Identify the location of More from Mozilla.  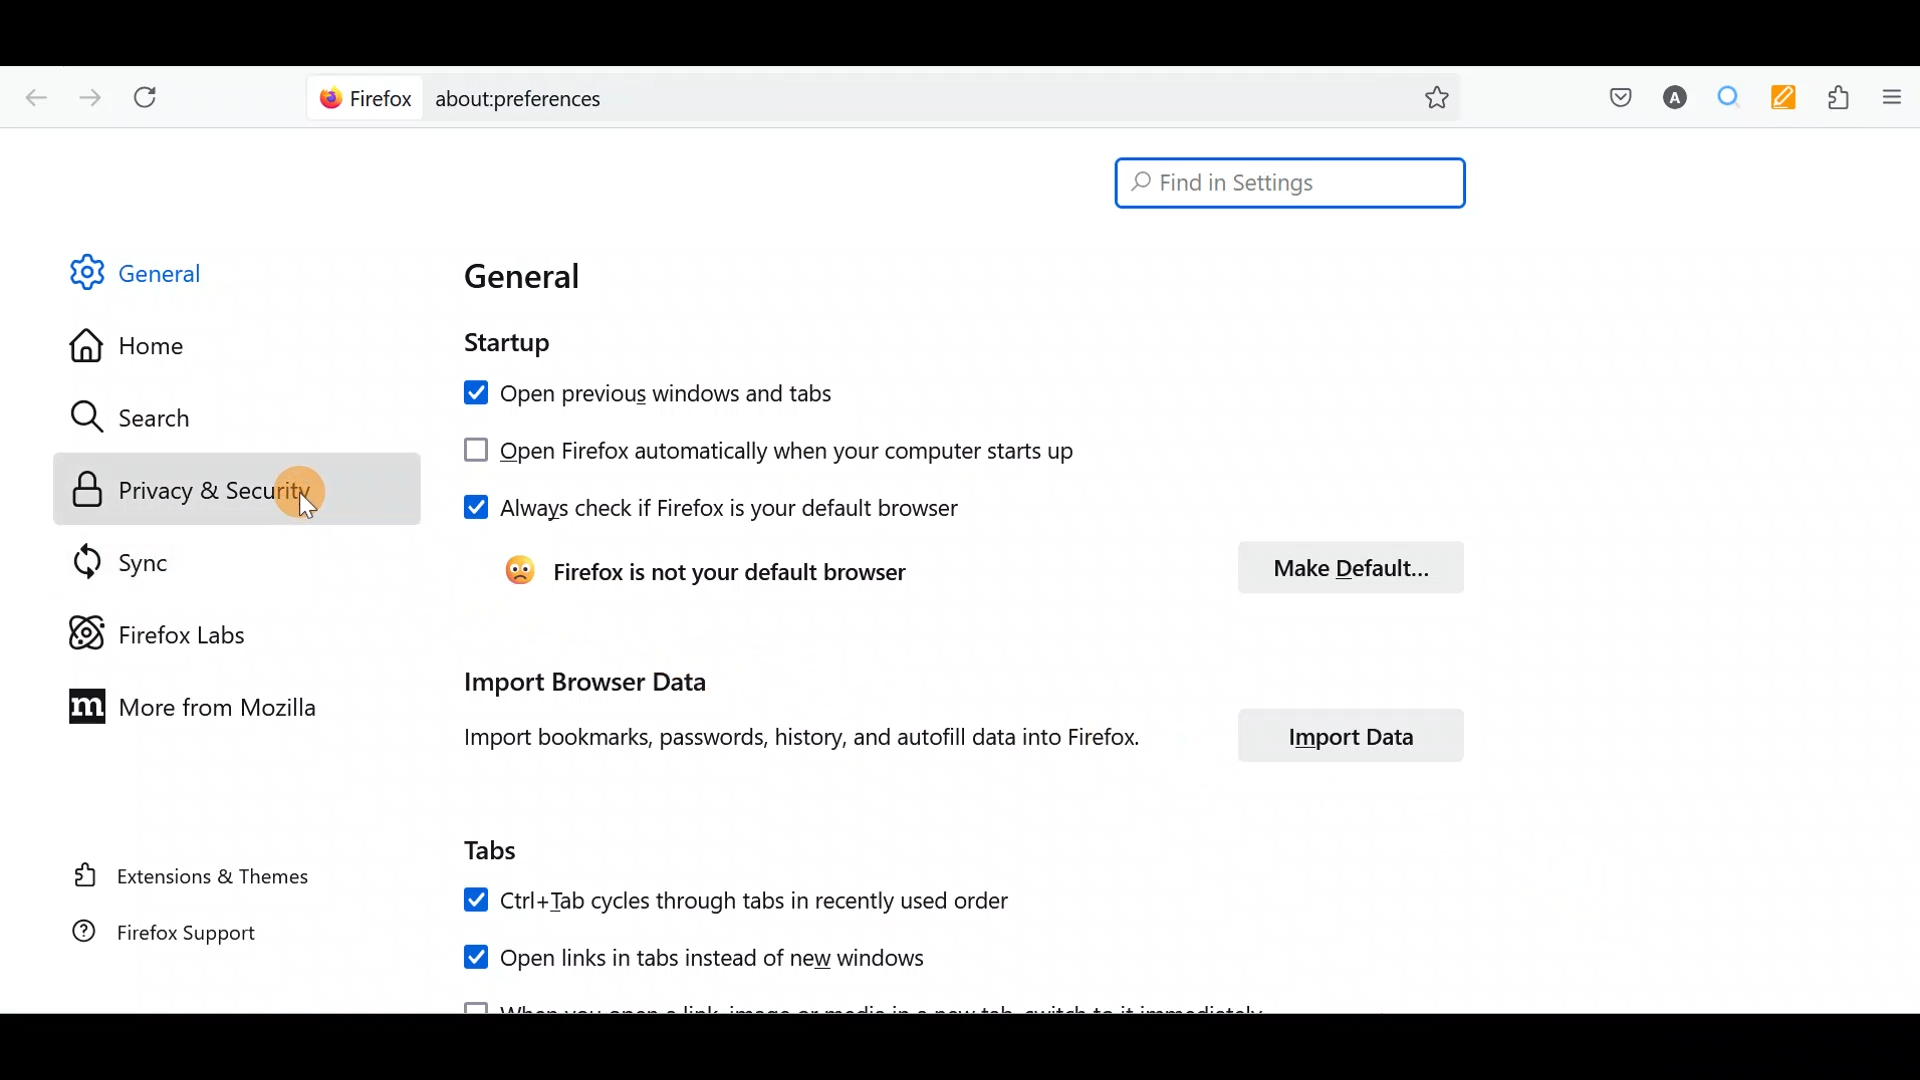
(183, 704).